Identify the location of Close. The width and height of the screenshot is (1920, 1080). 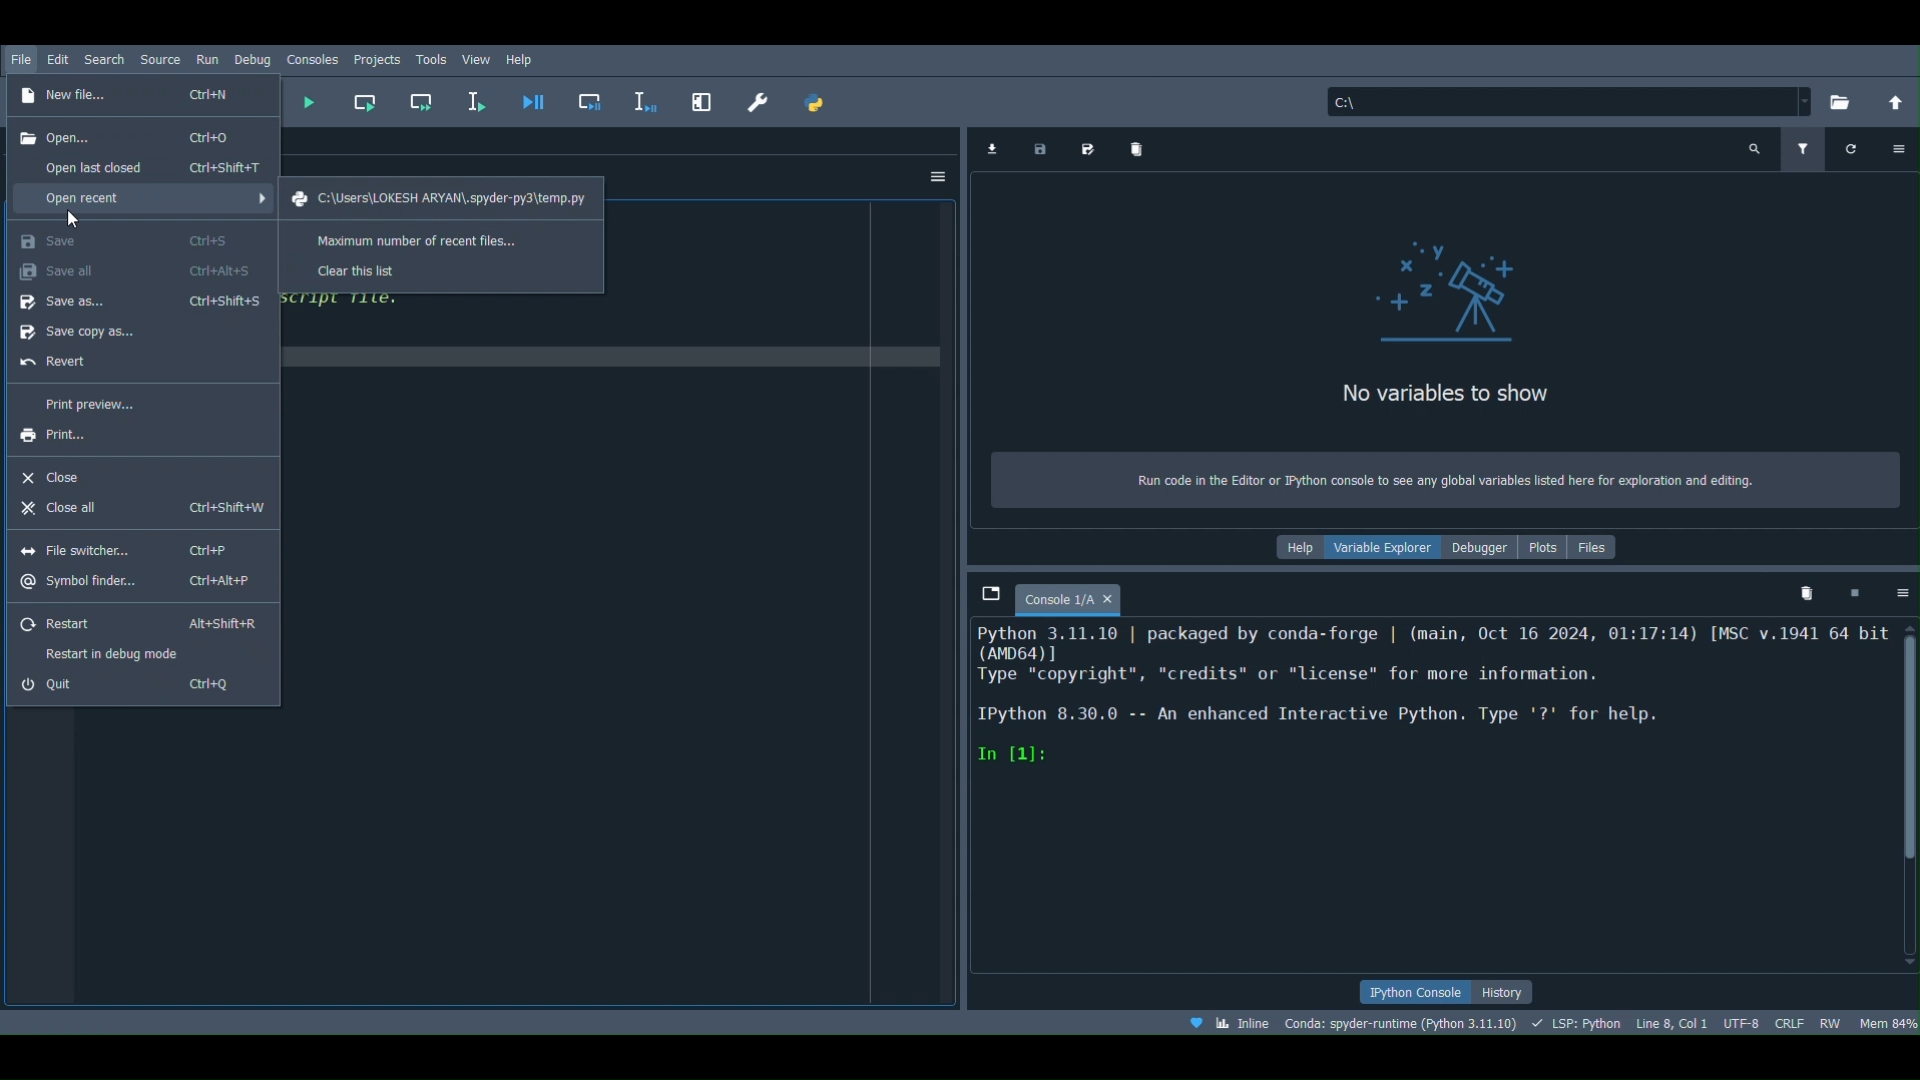
(116, 473).